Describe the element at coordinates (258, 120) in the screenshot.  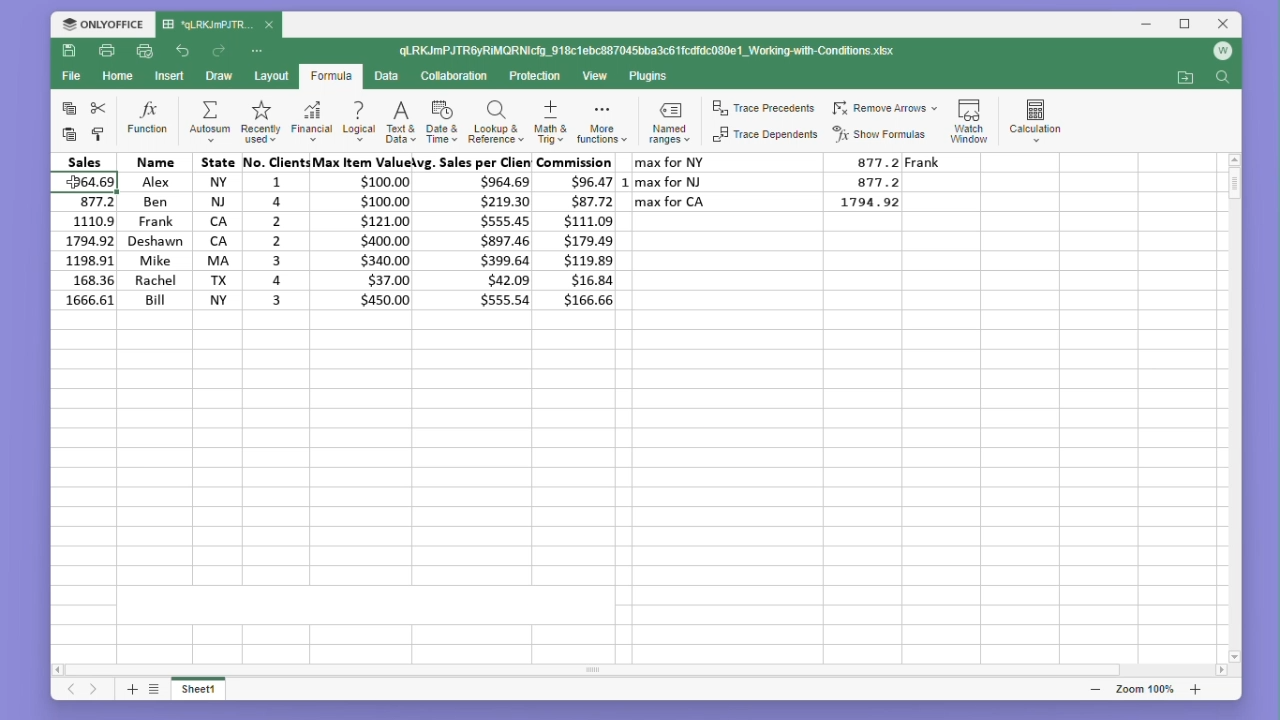
I see `Recently used` at that location.